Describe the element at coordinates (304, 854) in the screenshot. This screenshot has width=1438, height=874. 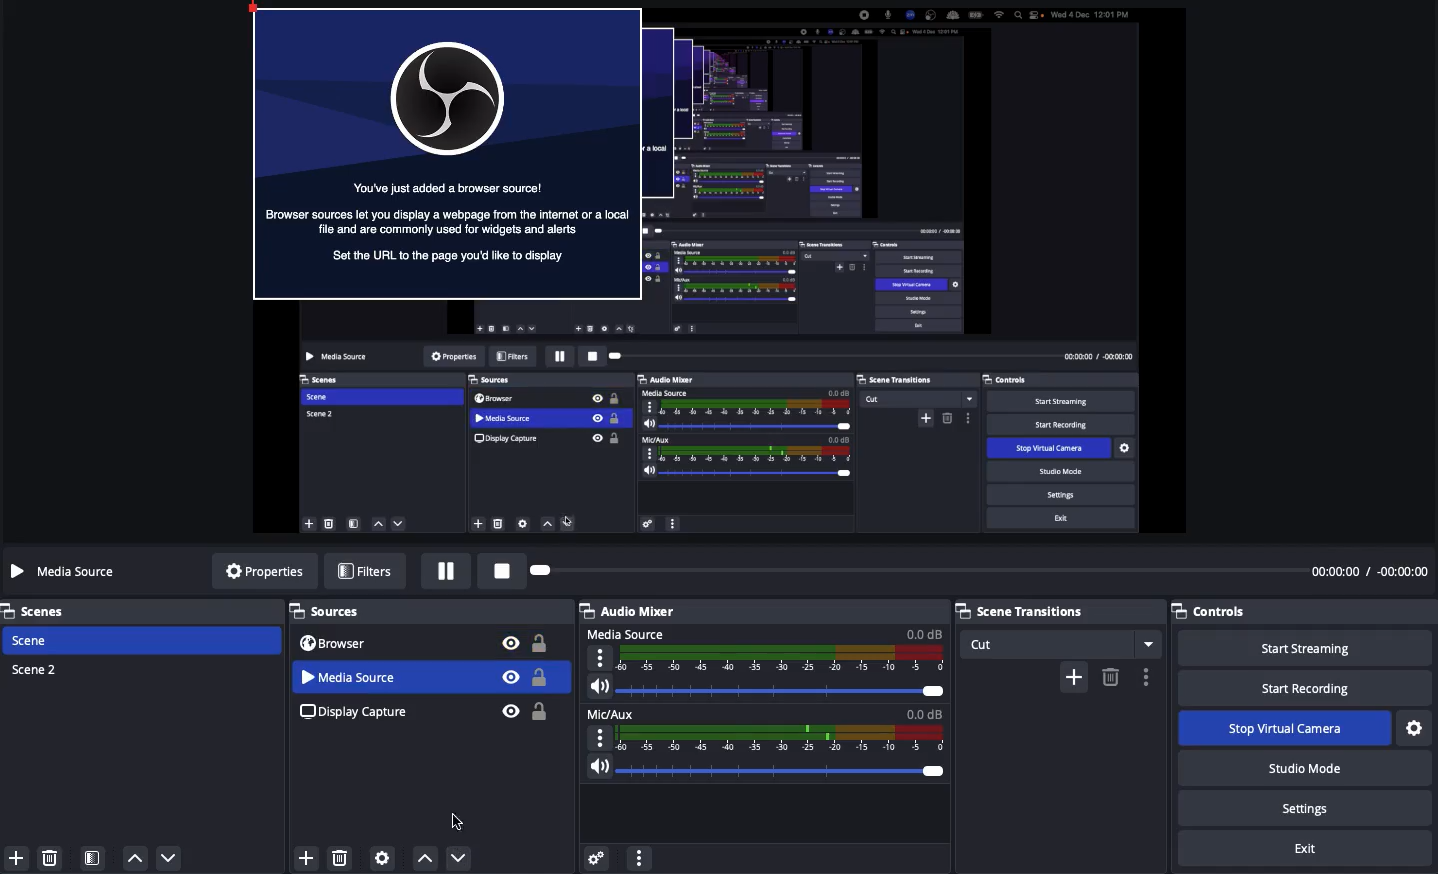
I see `Add` at that location.